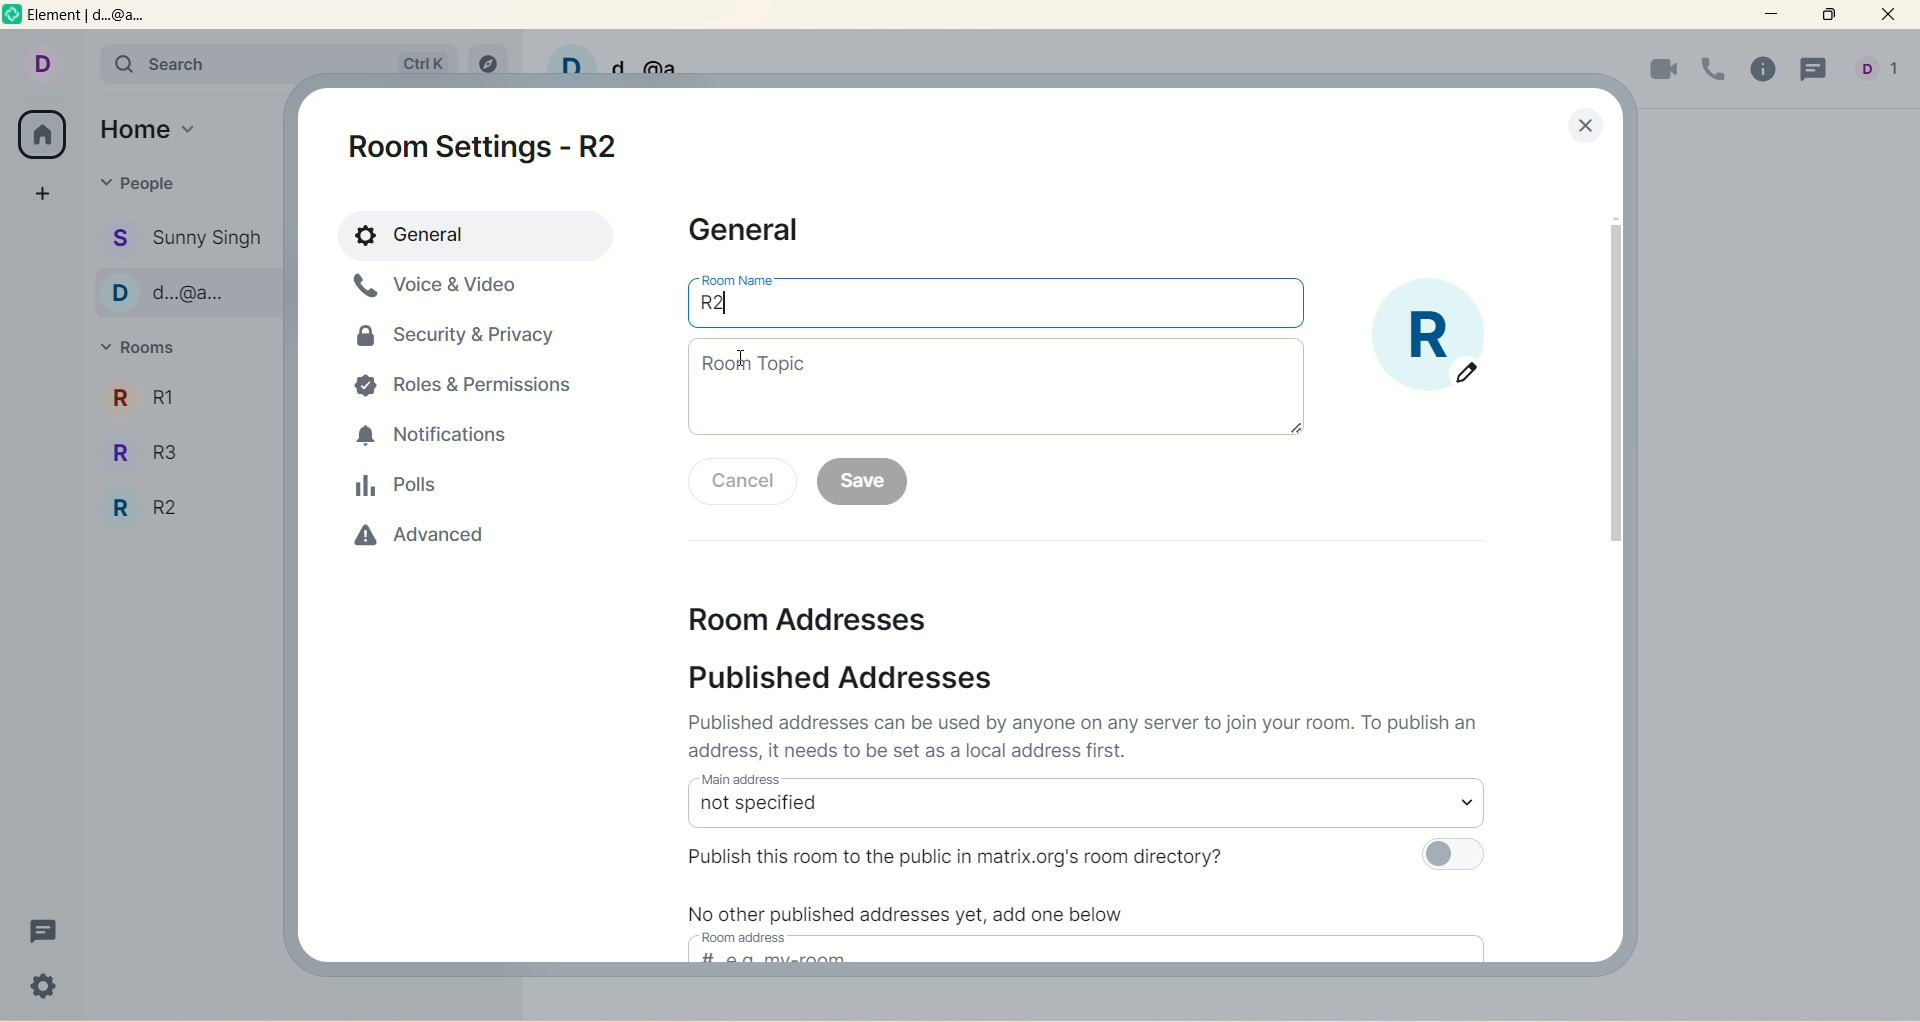  I want to click on polls, so click(398, 488).